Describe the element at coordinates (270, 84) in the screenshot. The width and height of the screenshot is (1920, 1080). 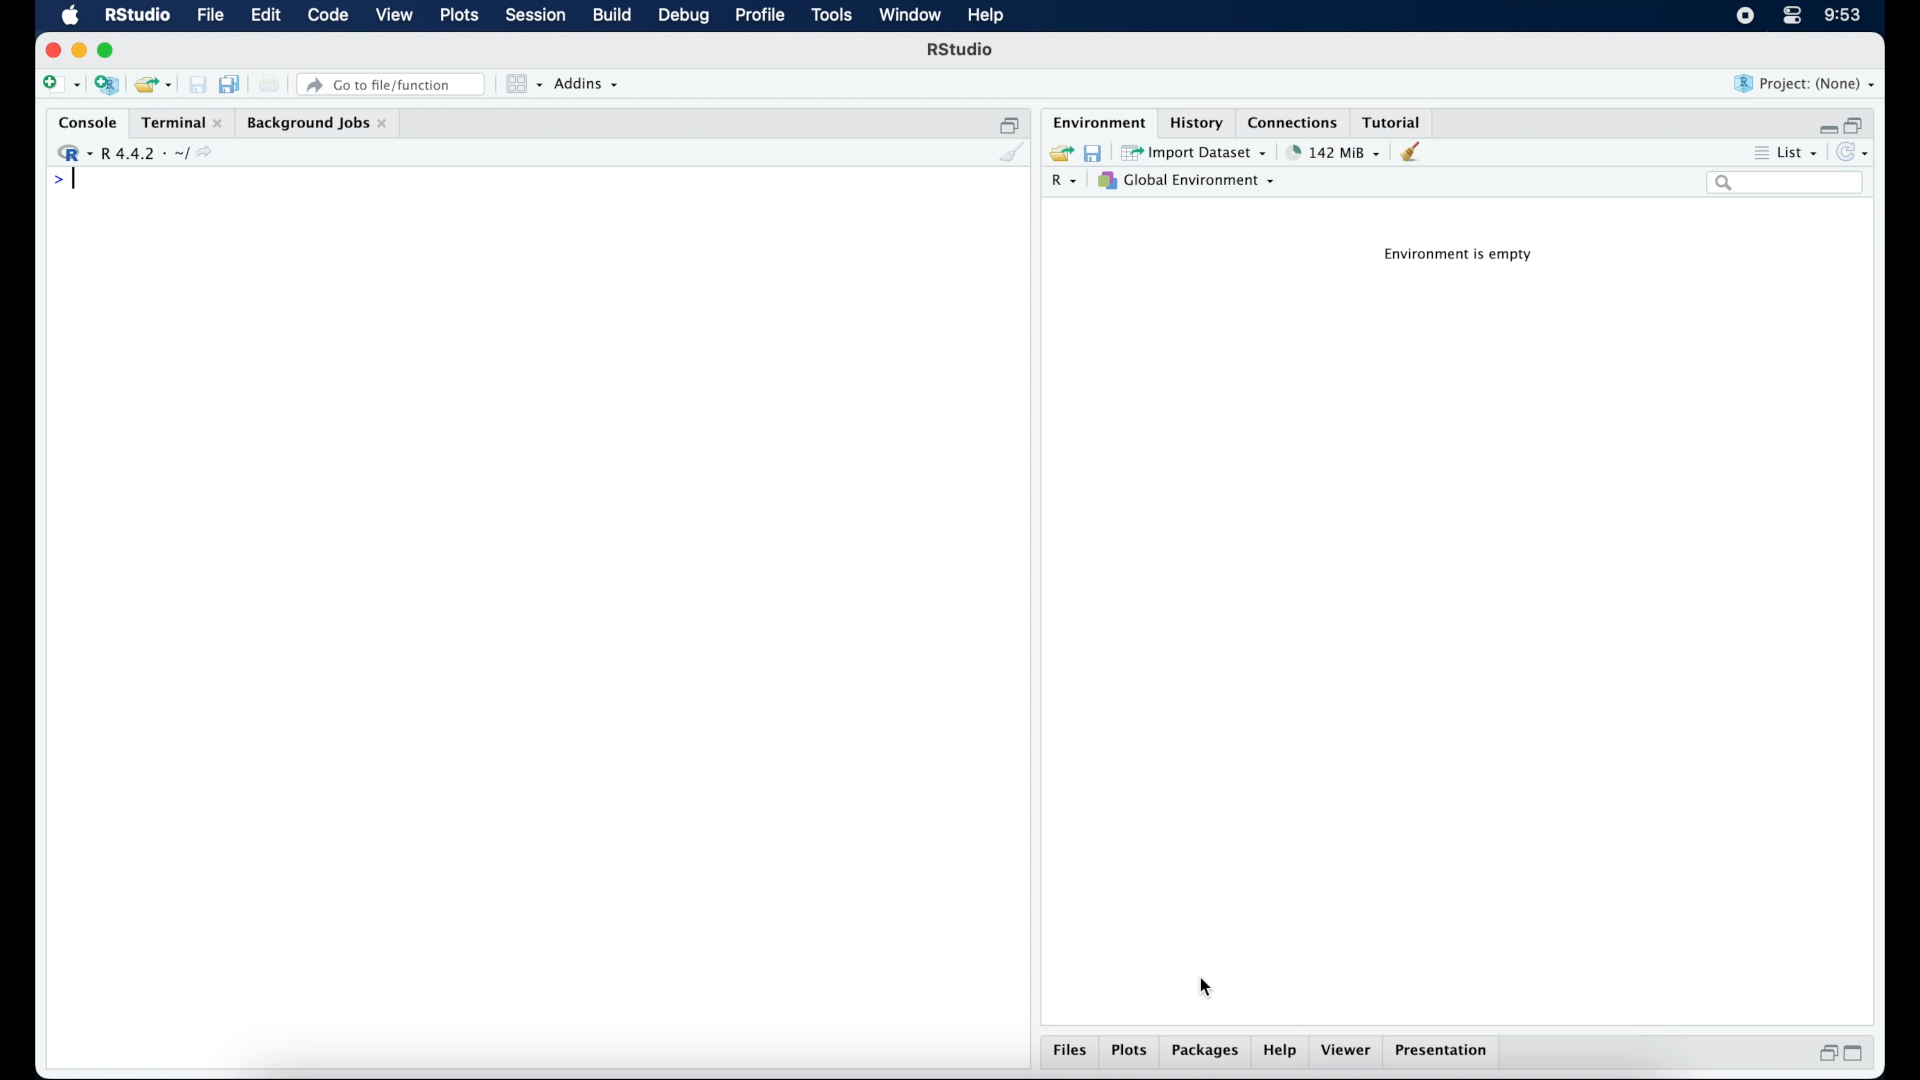
I see `print` at that location.